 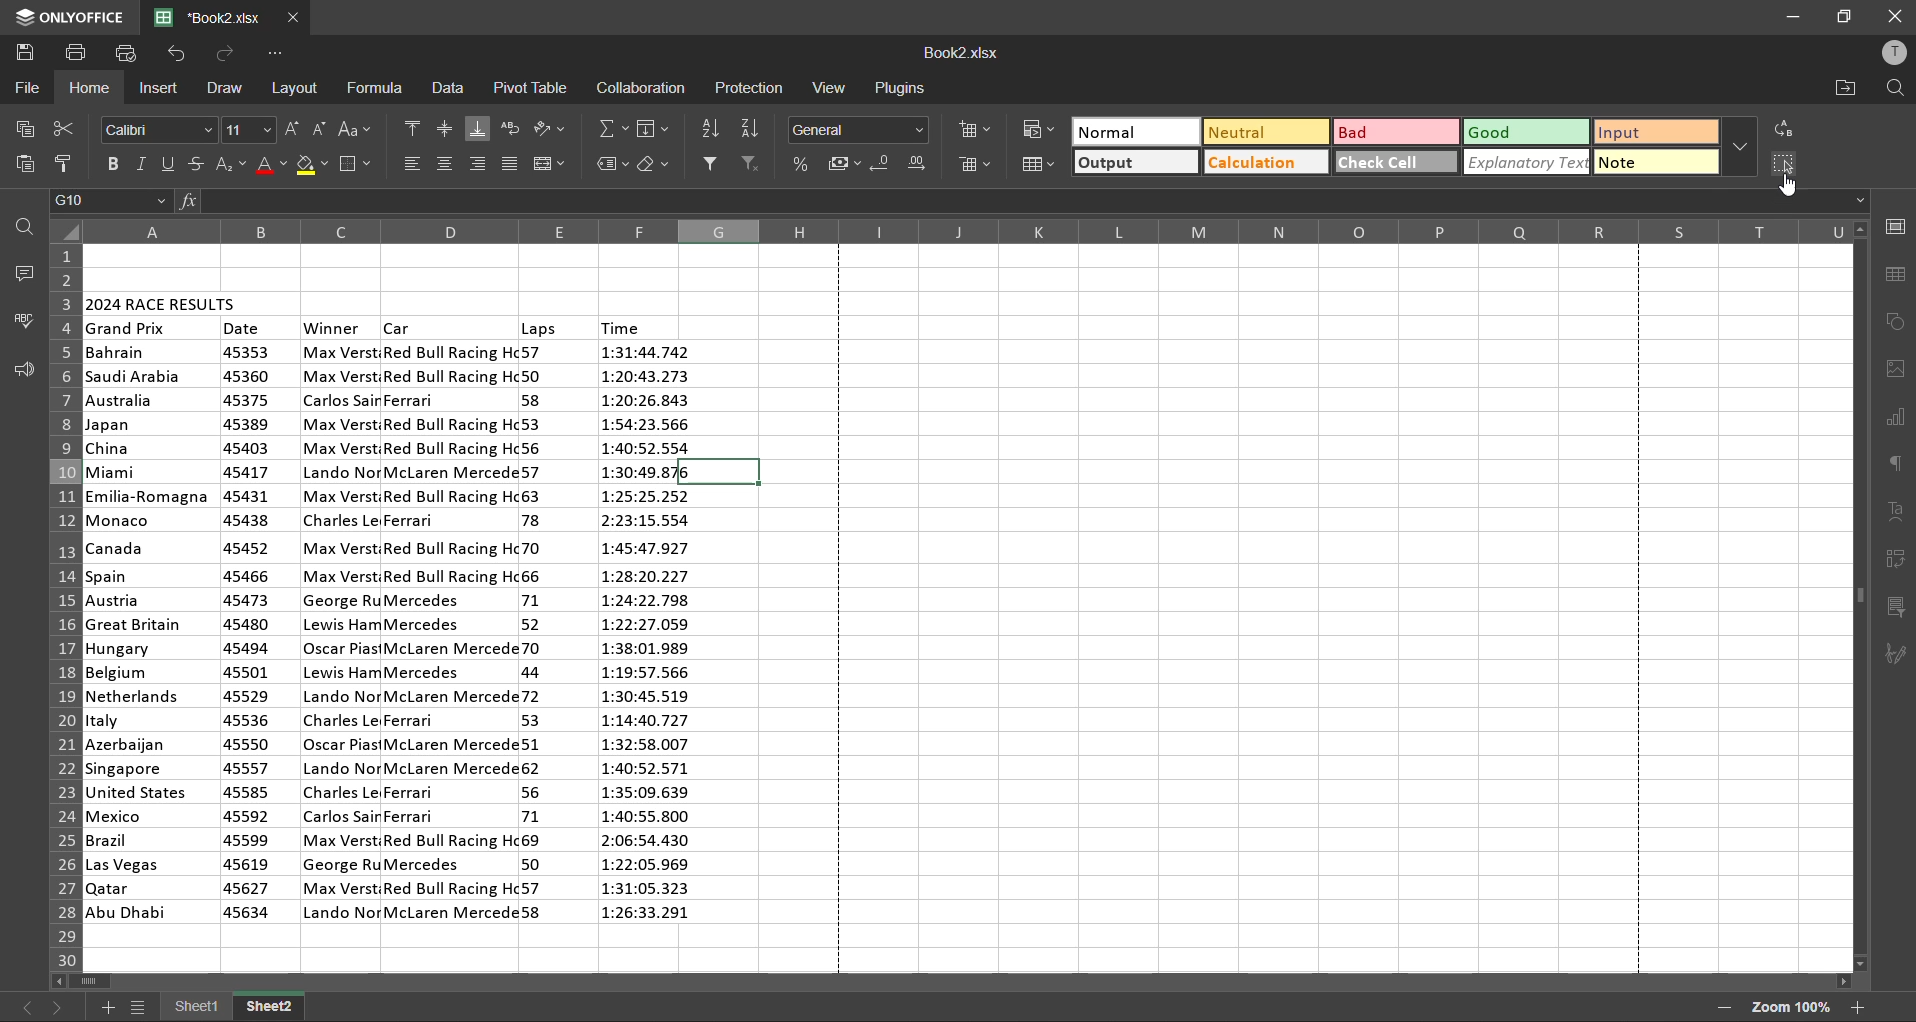 I want to click on cursor, so click(x=1789, y=185).